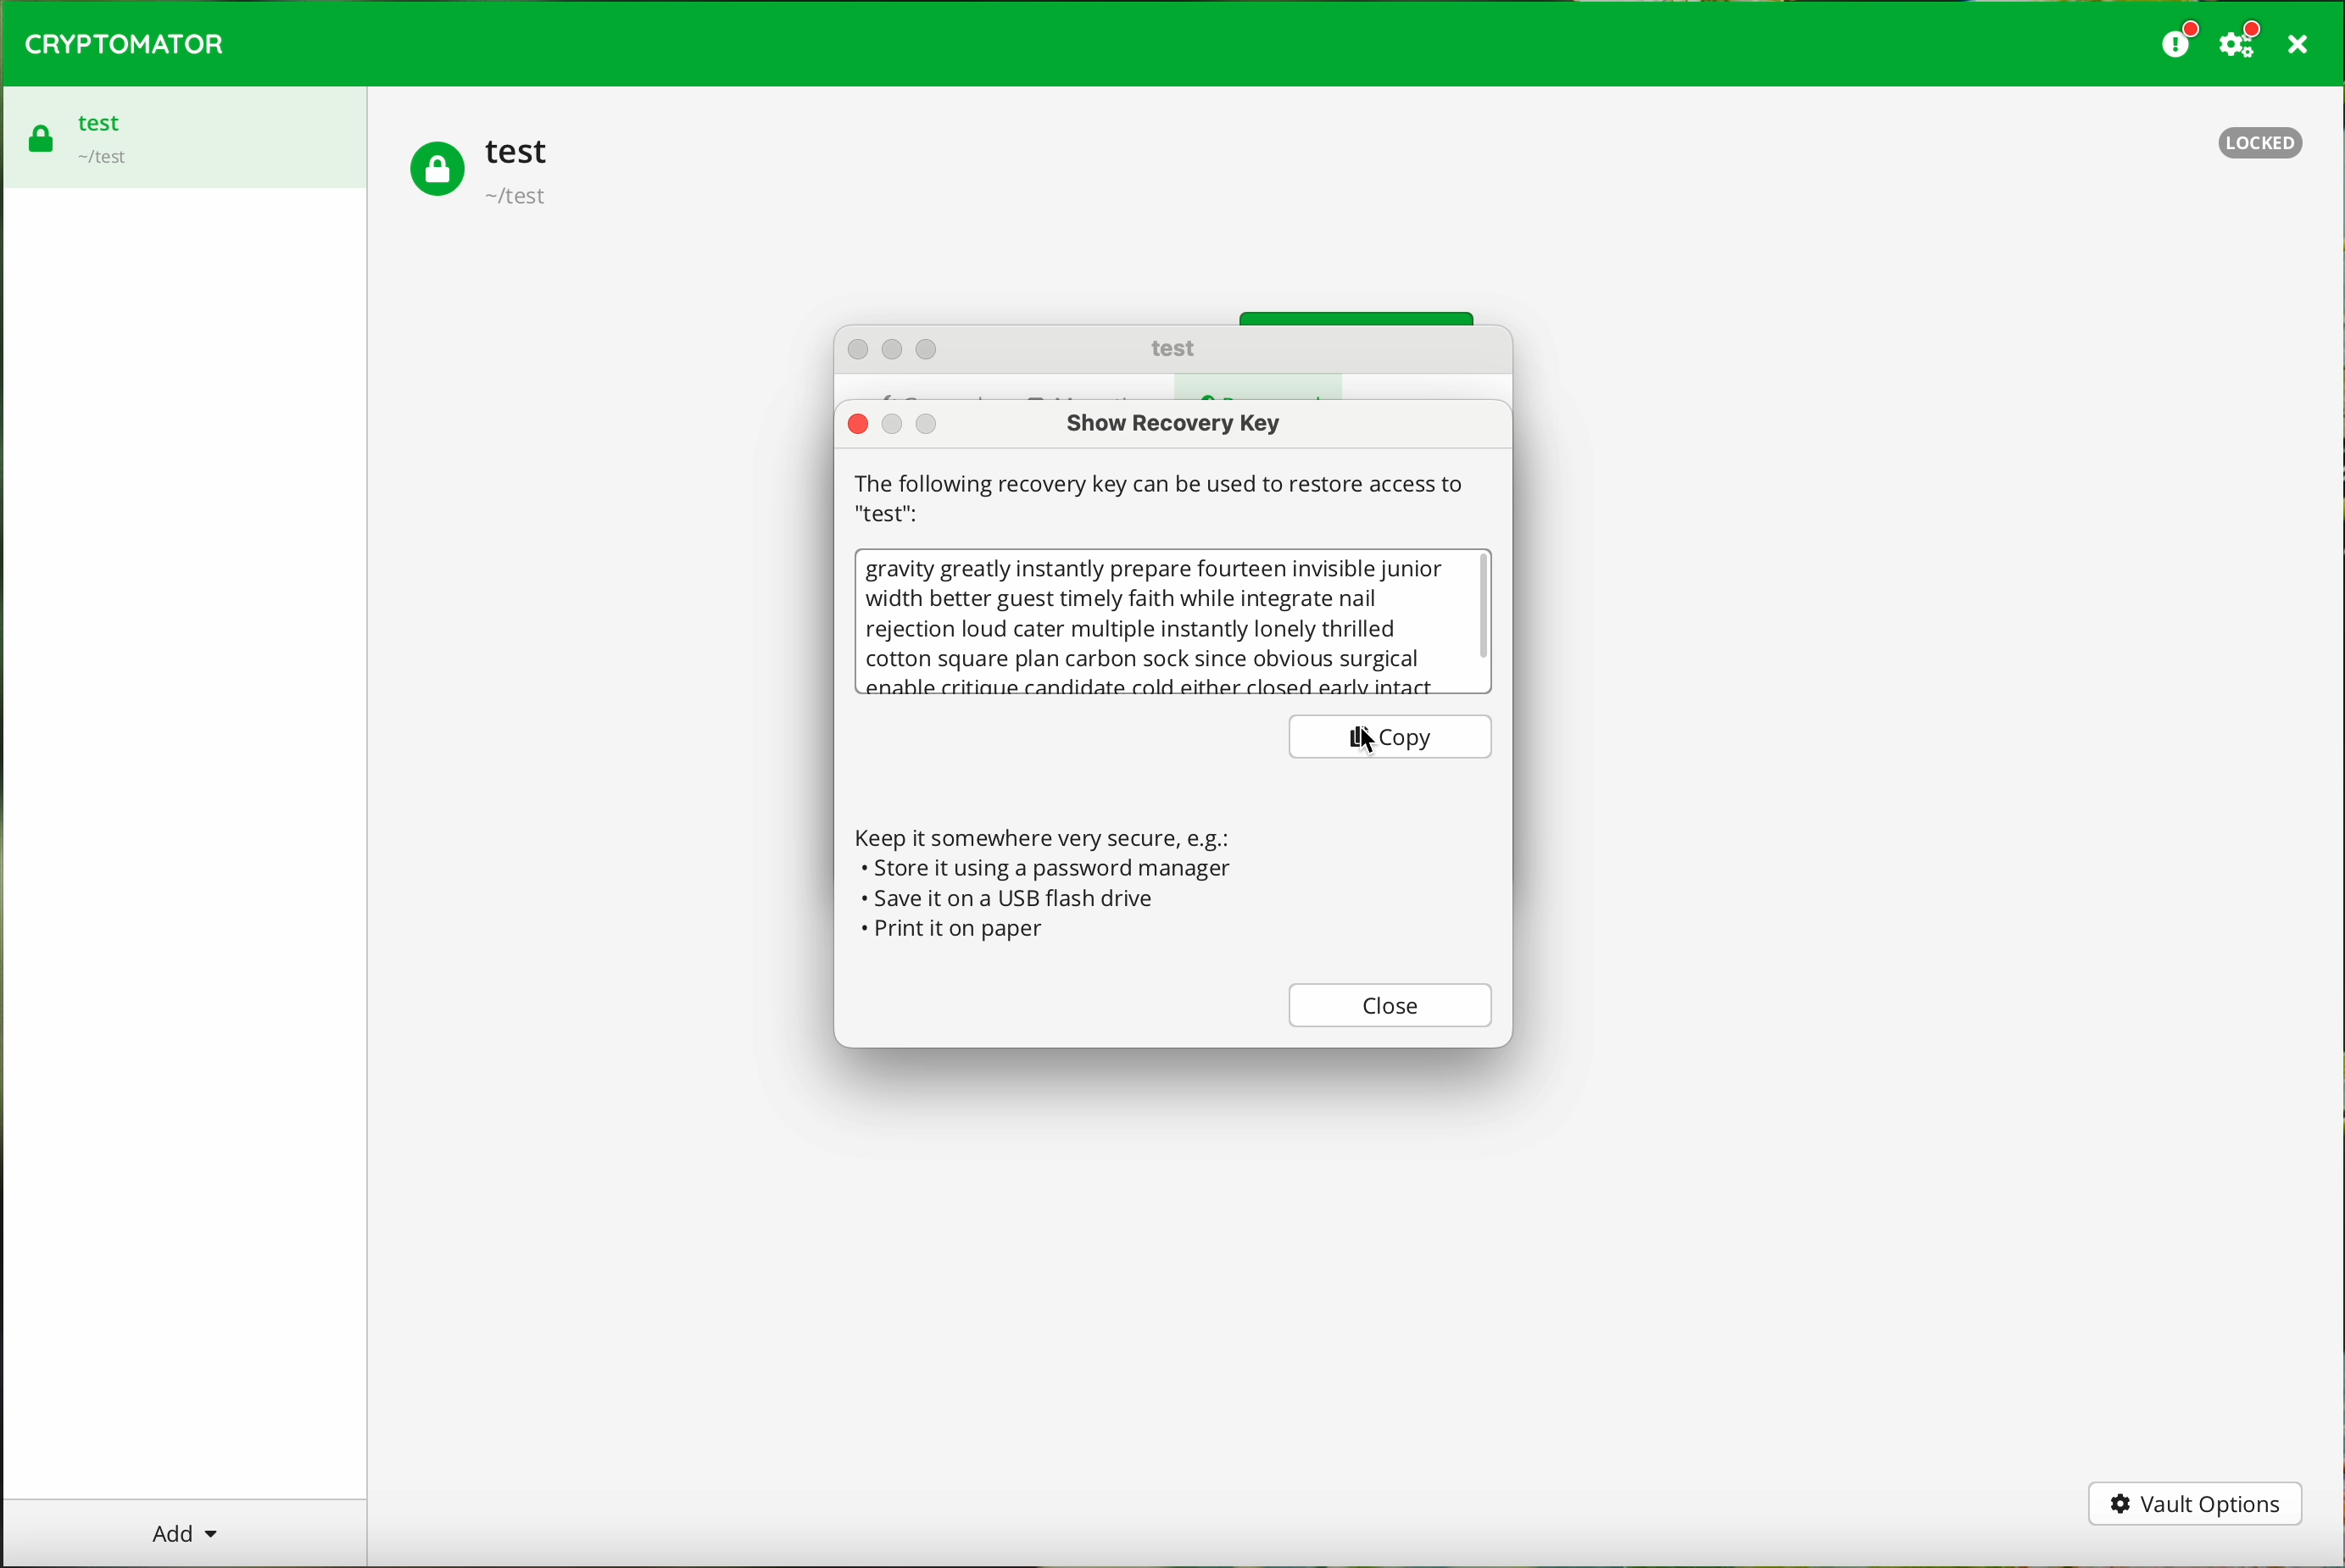 Image resolution: width=2345 pixels, height=1568 pixels. What do you see at coordinates (1052, 875) in the screenshot?
I see `Keep it somewhere very secure, e.g.:
+ Store it using a password manager
+ Save it on a USB flash drive

« Print it on paper` at bounding box center [1052, 875].